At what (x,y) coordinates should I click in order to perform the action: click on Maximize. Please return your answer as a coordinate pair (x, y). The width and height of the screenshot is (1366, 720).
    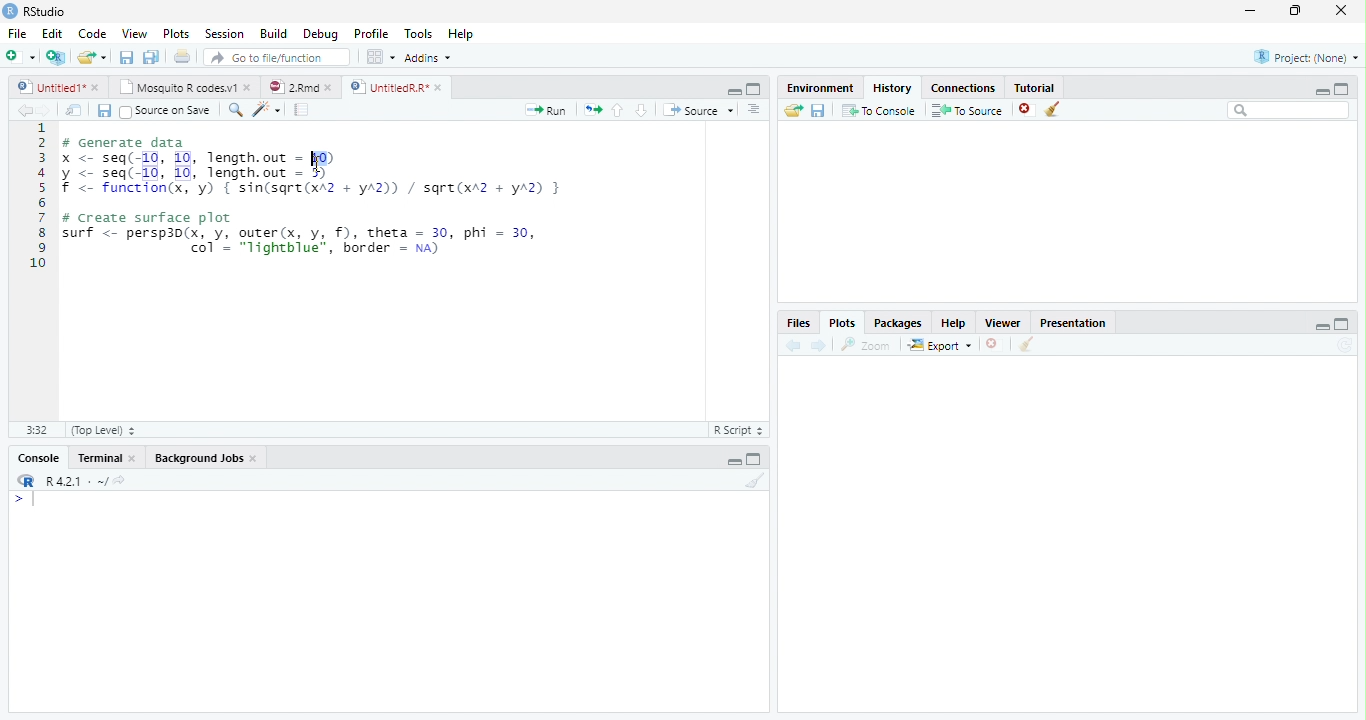
    Looking at the image, I should click on (753, 461).